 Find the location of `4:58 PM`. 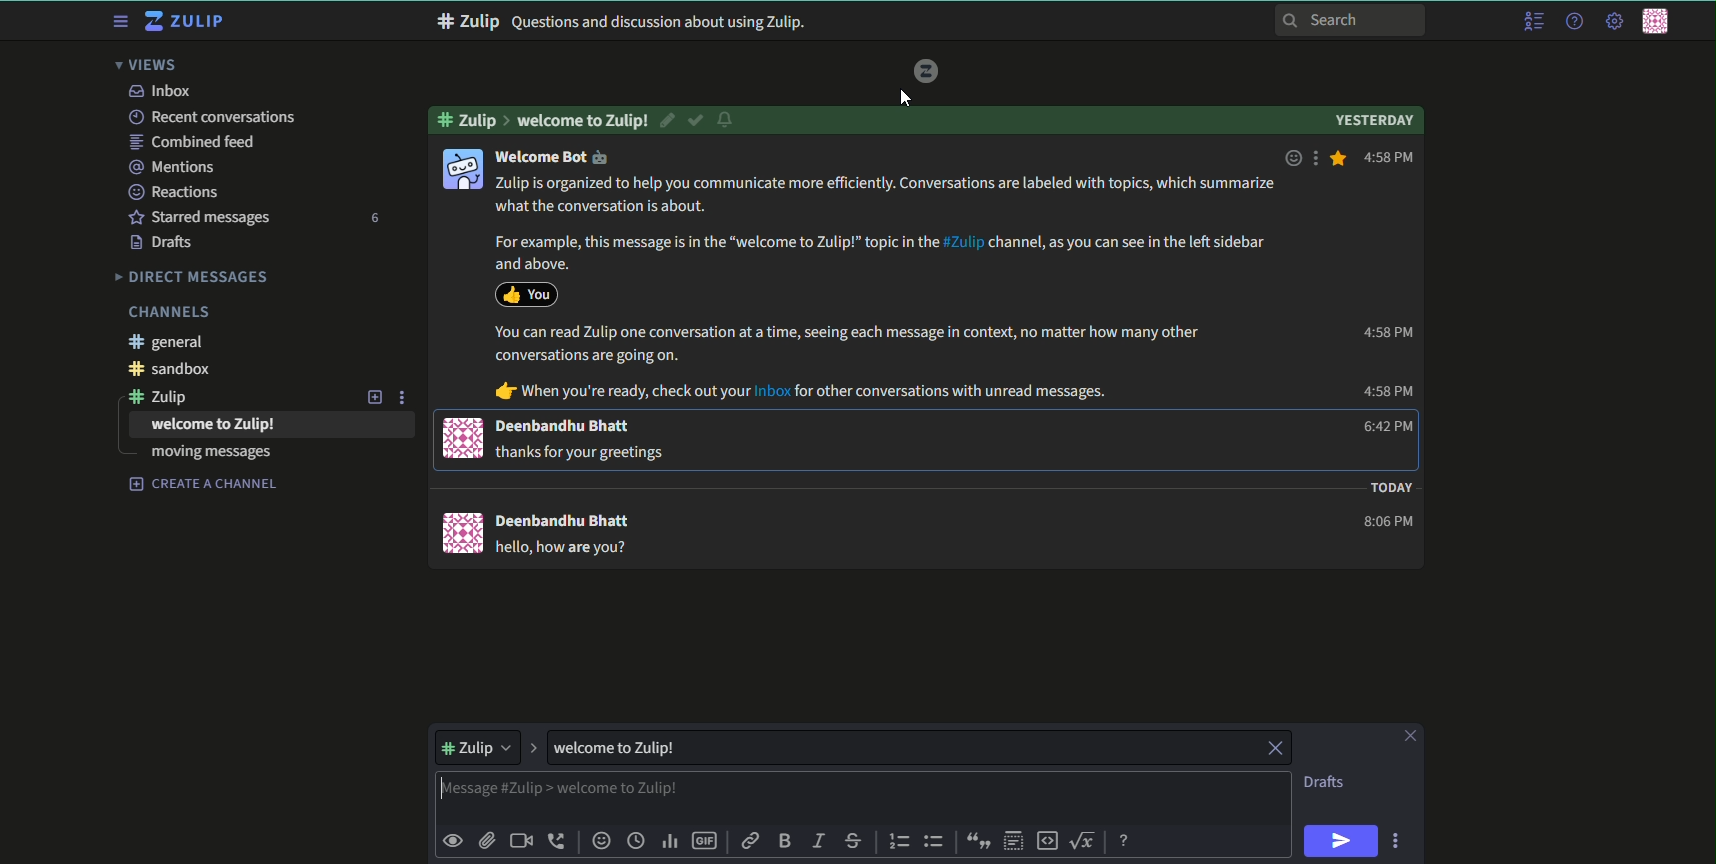

4:58 PM is located at coordinates (1386, 332).